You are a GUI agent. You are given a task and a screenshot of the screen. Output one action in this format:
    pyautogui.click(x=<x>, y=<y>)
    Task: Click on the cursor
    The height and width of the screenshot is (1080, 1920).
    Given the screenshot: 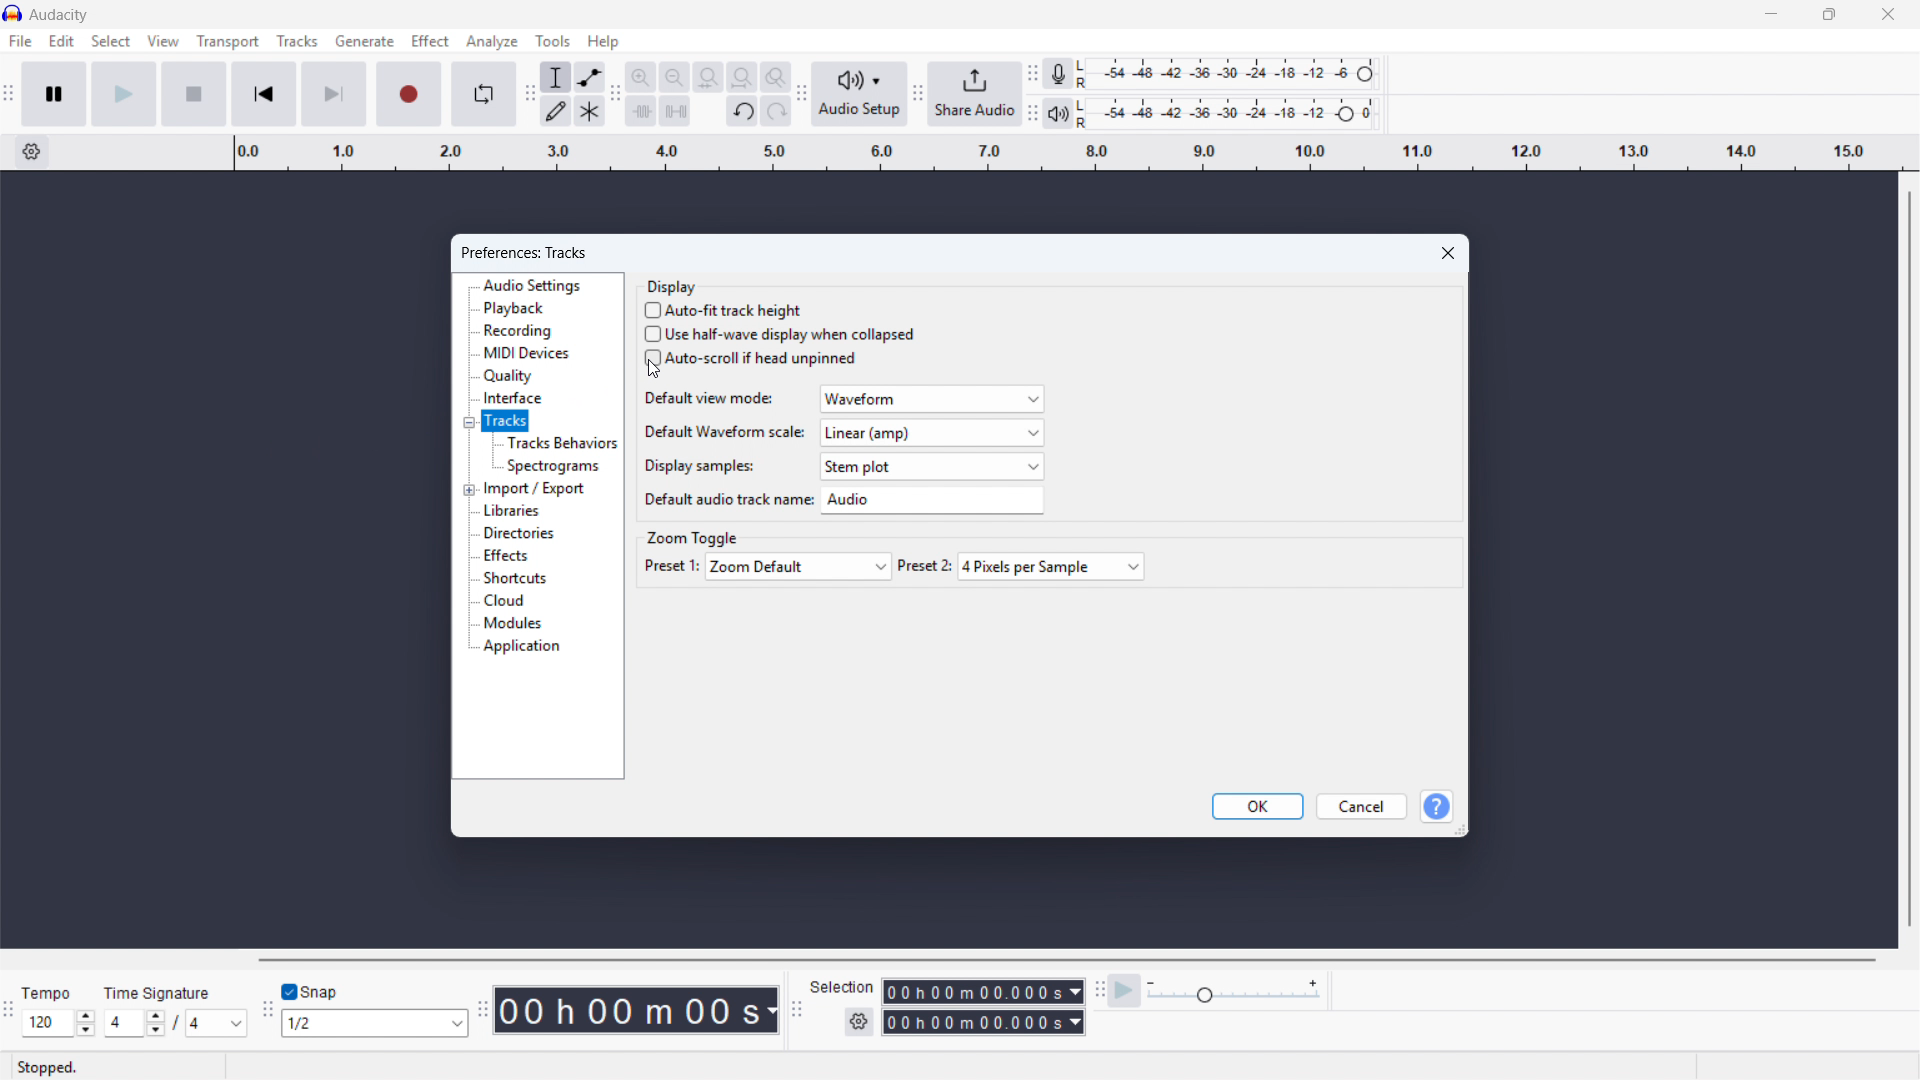 What is the action you would take?
    pyautogui.click(x=650, y=369)
    